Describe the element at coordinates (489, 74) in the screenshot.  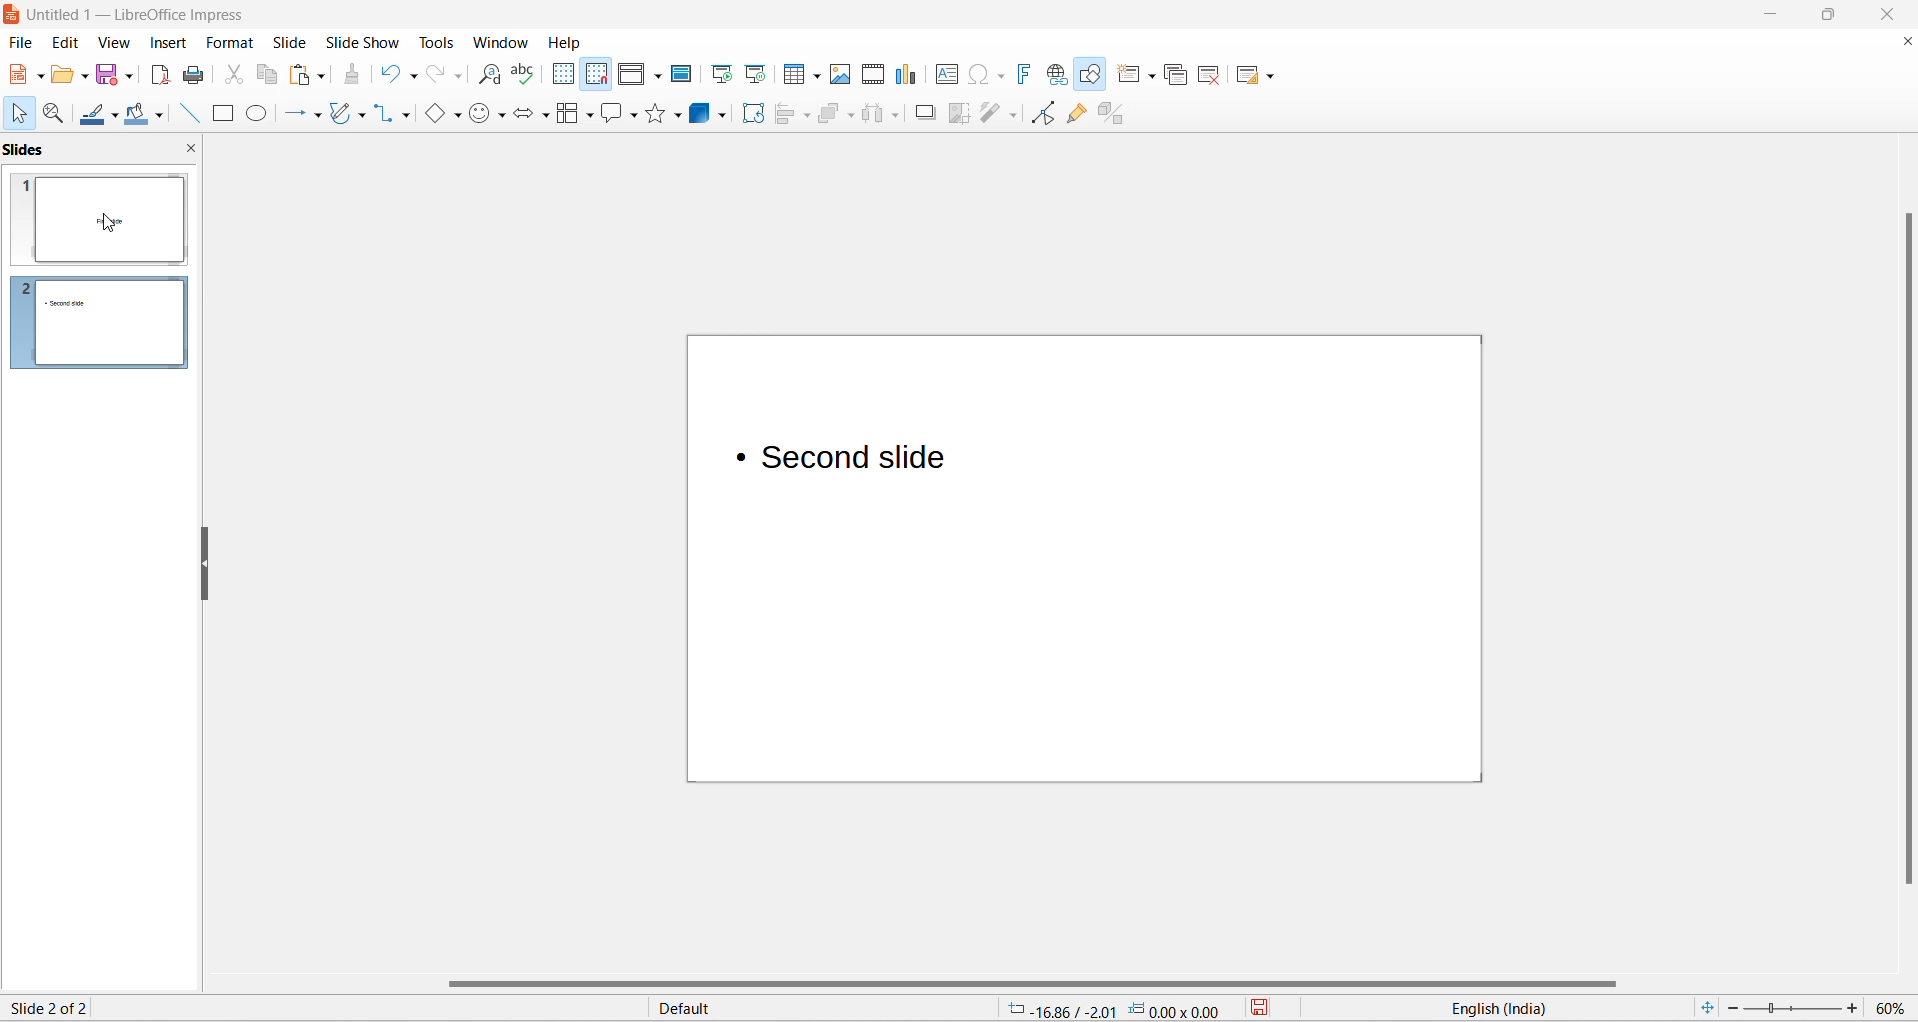
I see `find and replace` at that location.